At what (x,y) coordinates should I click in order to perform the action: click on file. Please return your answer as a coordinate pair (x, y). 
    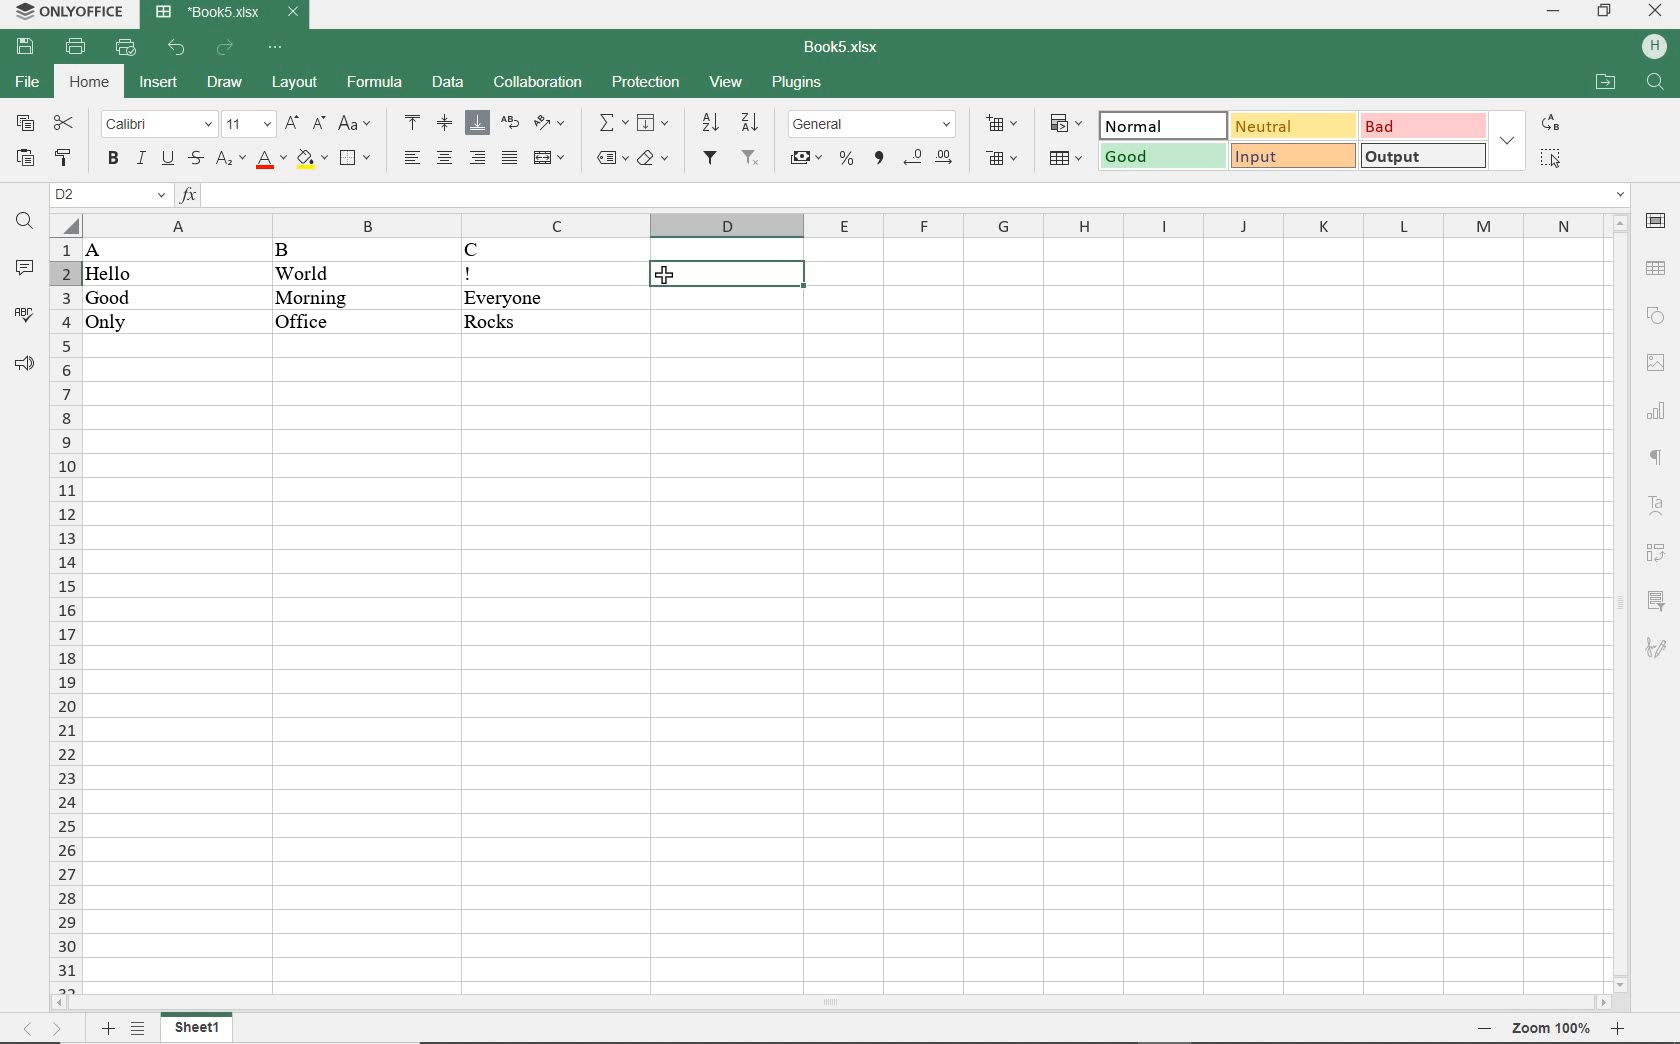
    Looking at the image, I should click on (28, 83).